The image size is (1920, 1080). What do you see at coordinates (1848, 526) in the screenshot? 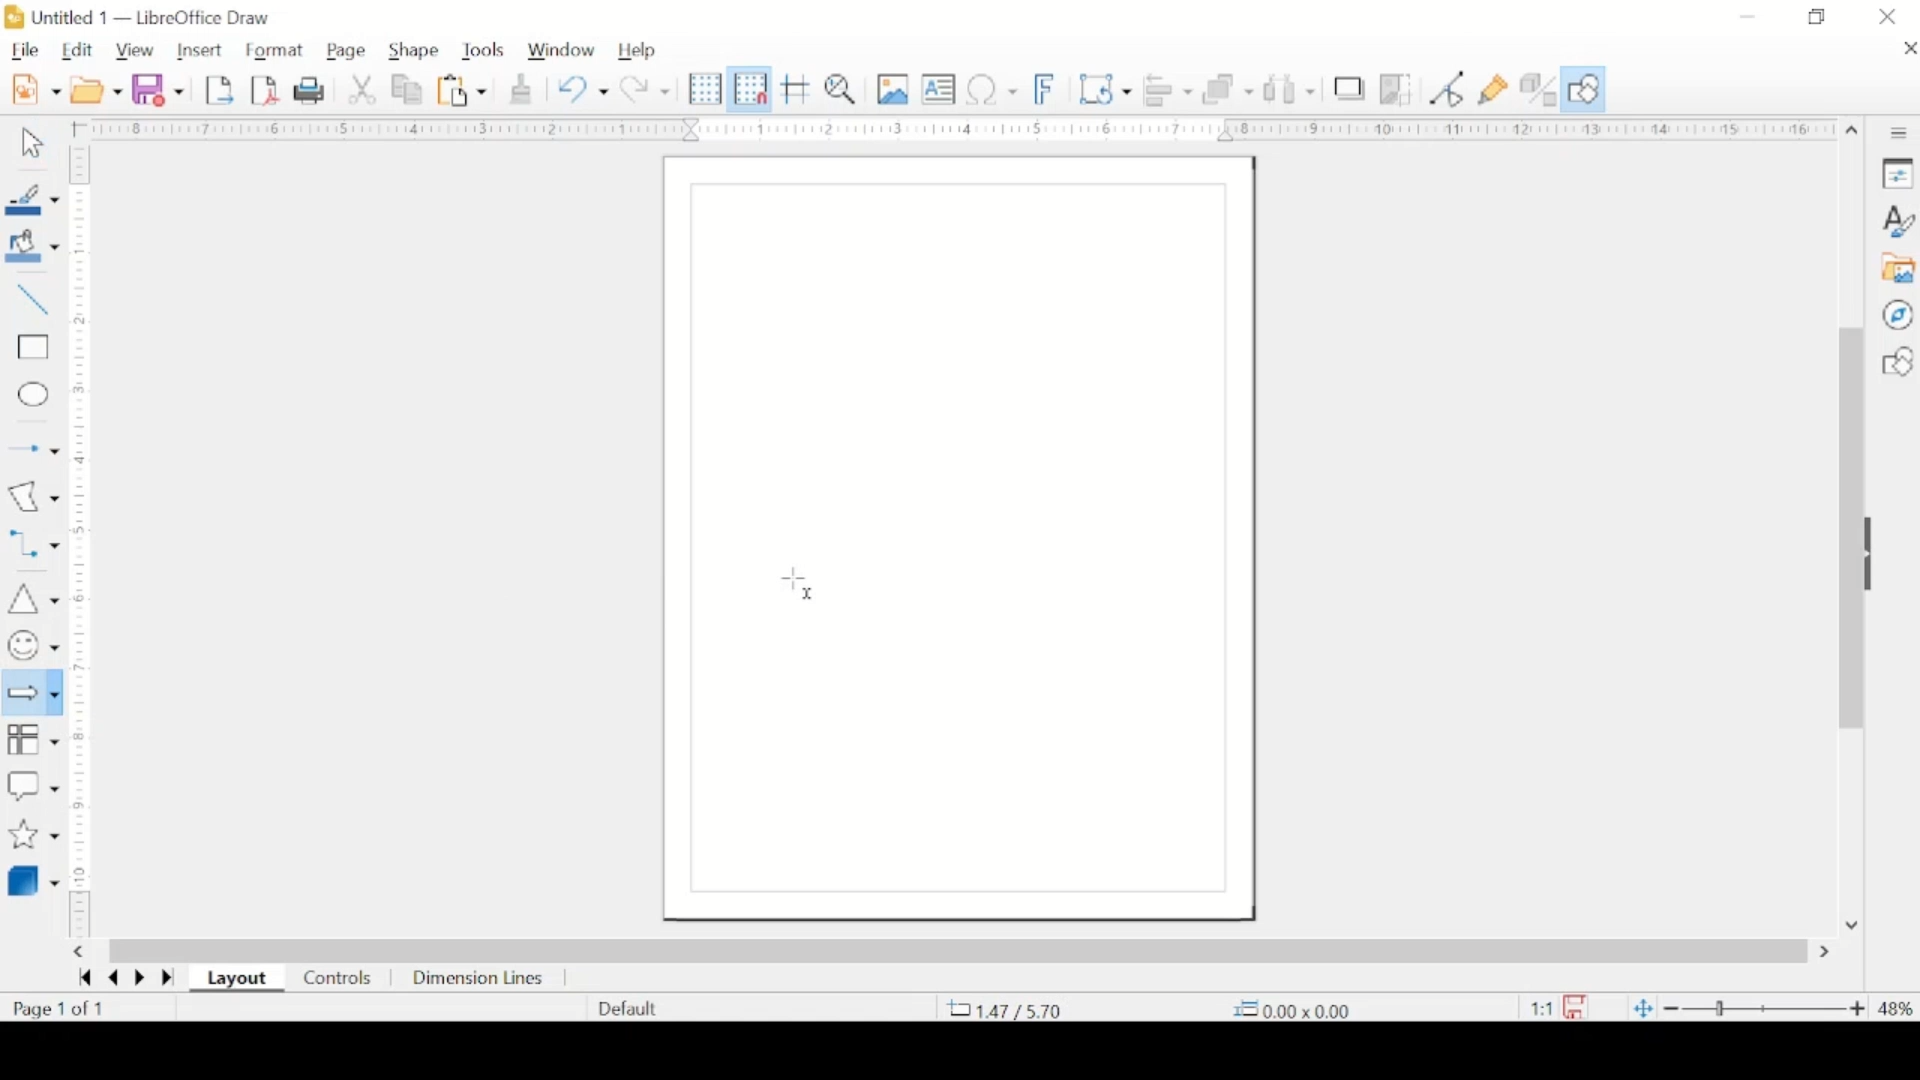
I see `scrolll box` at bounding box center [1848, 526].